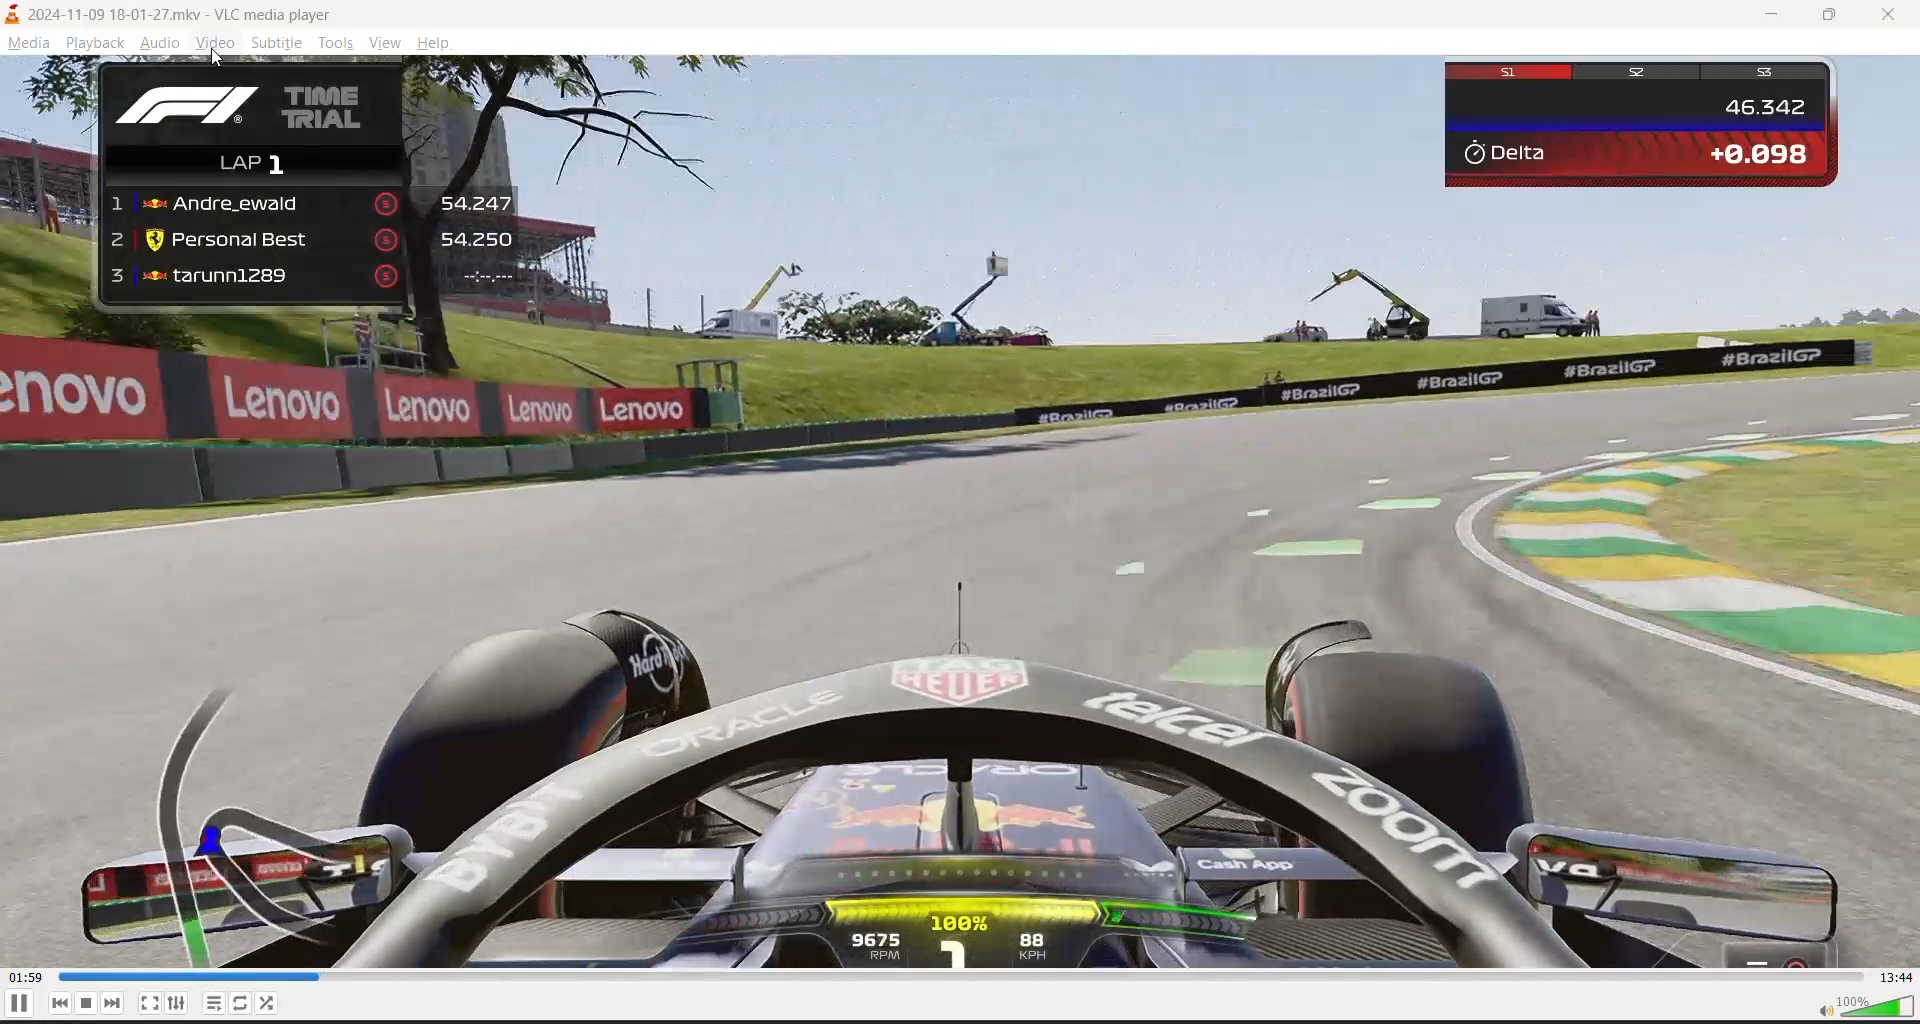  Describe the element at coordinates (241, 1002) in the screenshot. I see `toggle loop` at that location.